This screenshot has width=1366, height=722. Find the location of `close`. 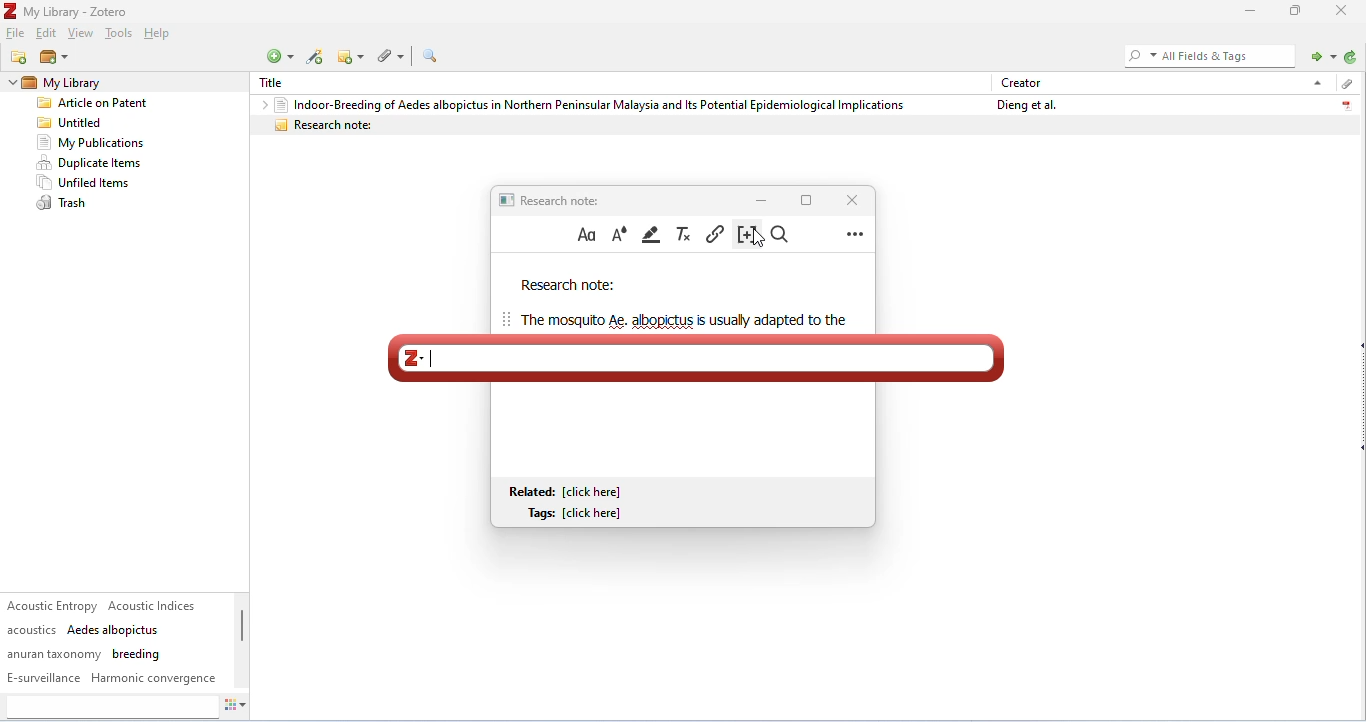

close is located at coordinates (849, 199).